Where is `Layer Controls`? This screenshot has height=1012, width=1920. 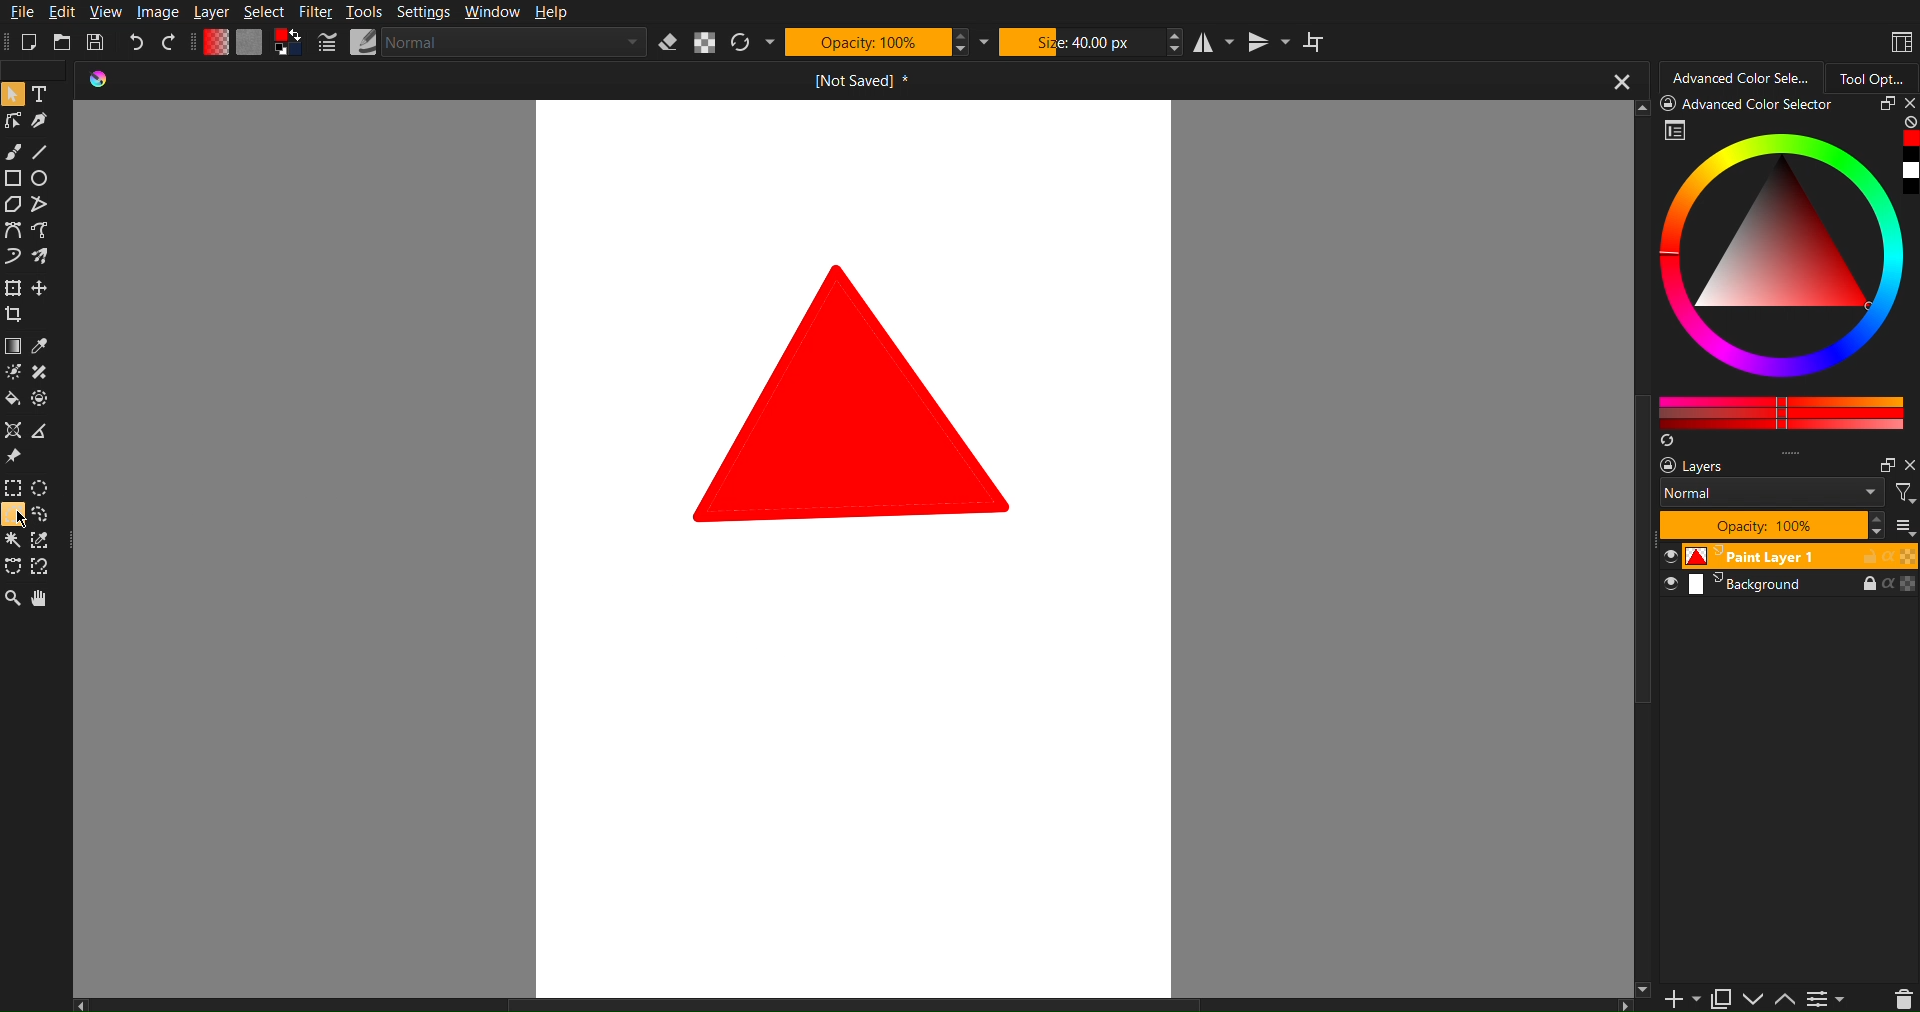 Layer Controls is located at coordinates (1903, 998).